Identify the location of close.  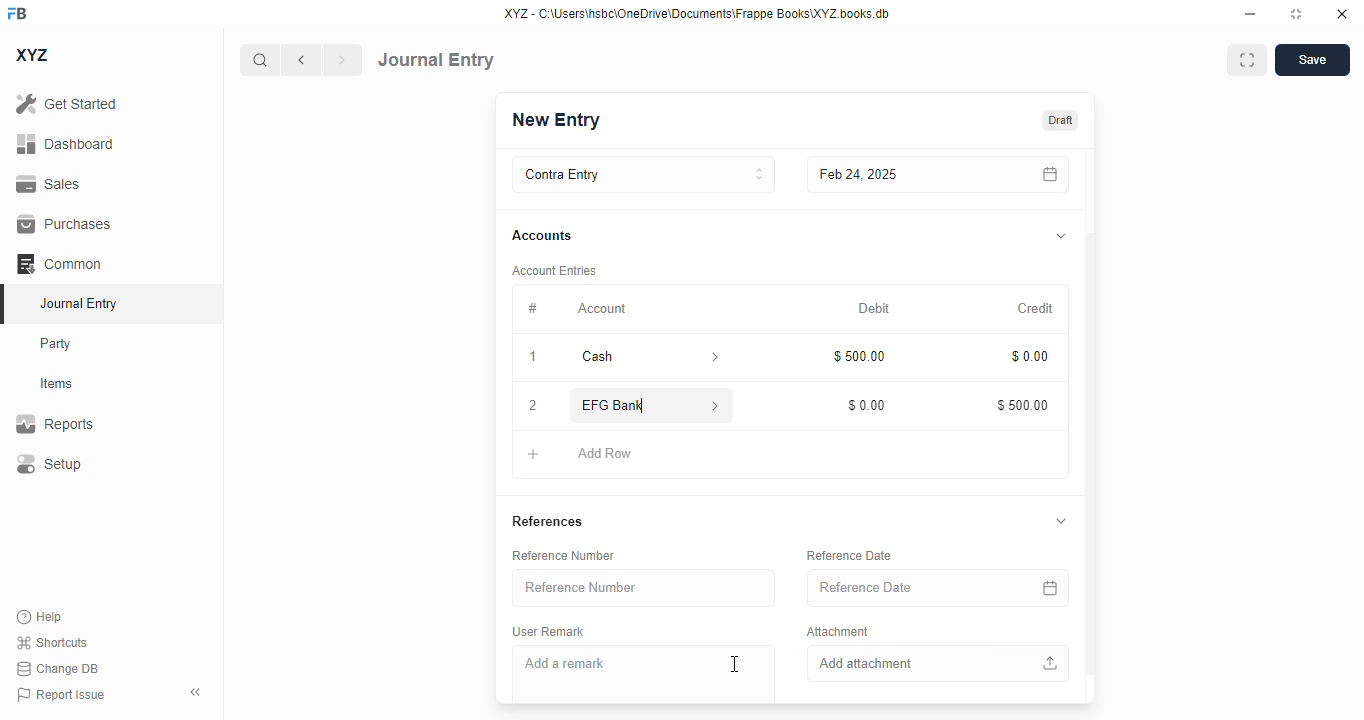
(1342, 14).